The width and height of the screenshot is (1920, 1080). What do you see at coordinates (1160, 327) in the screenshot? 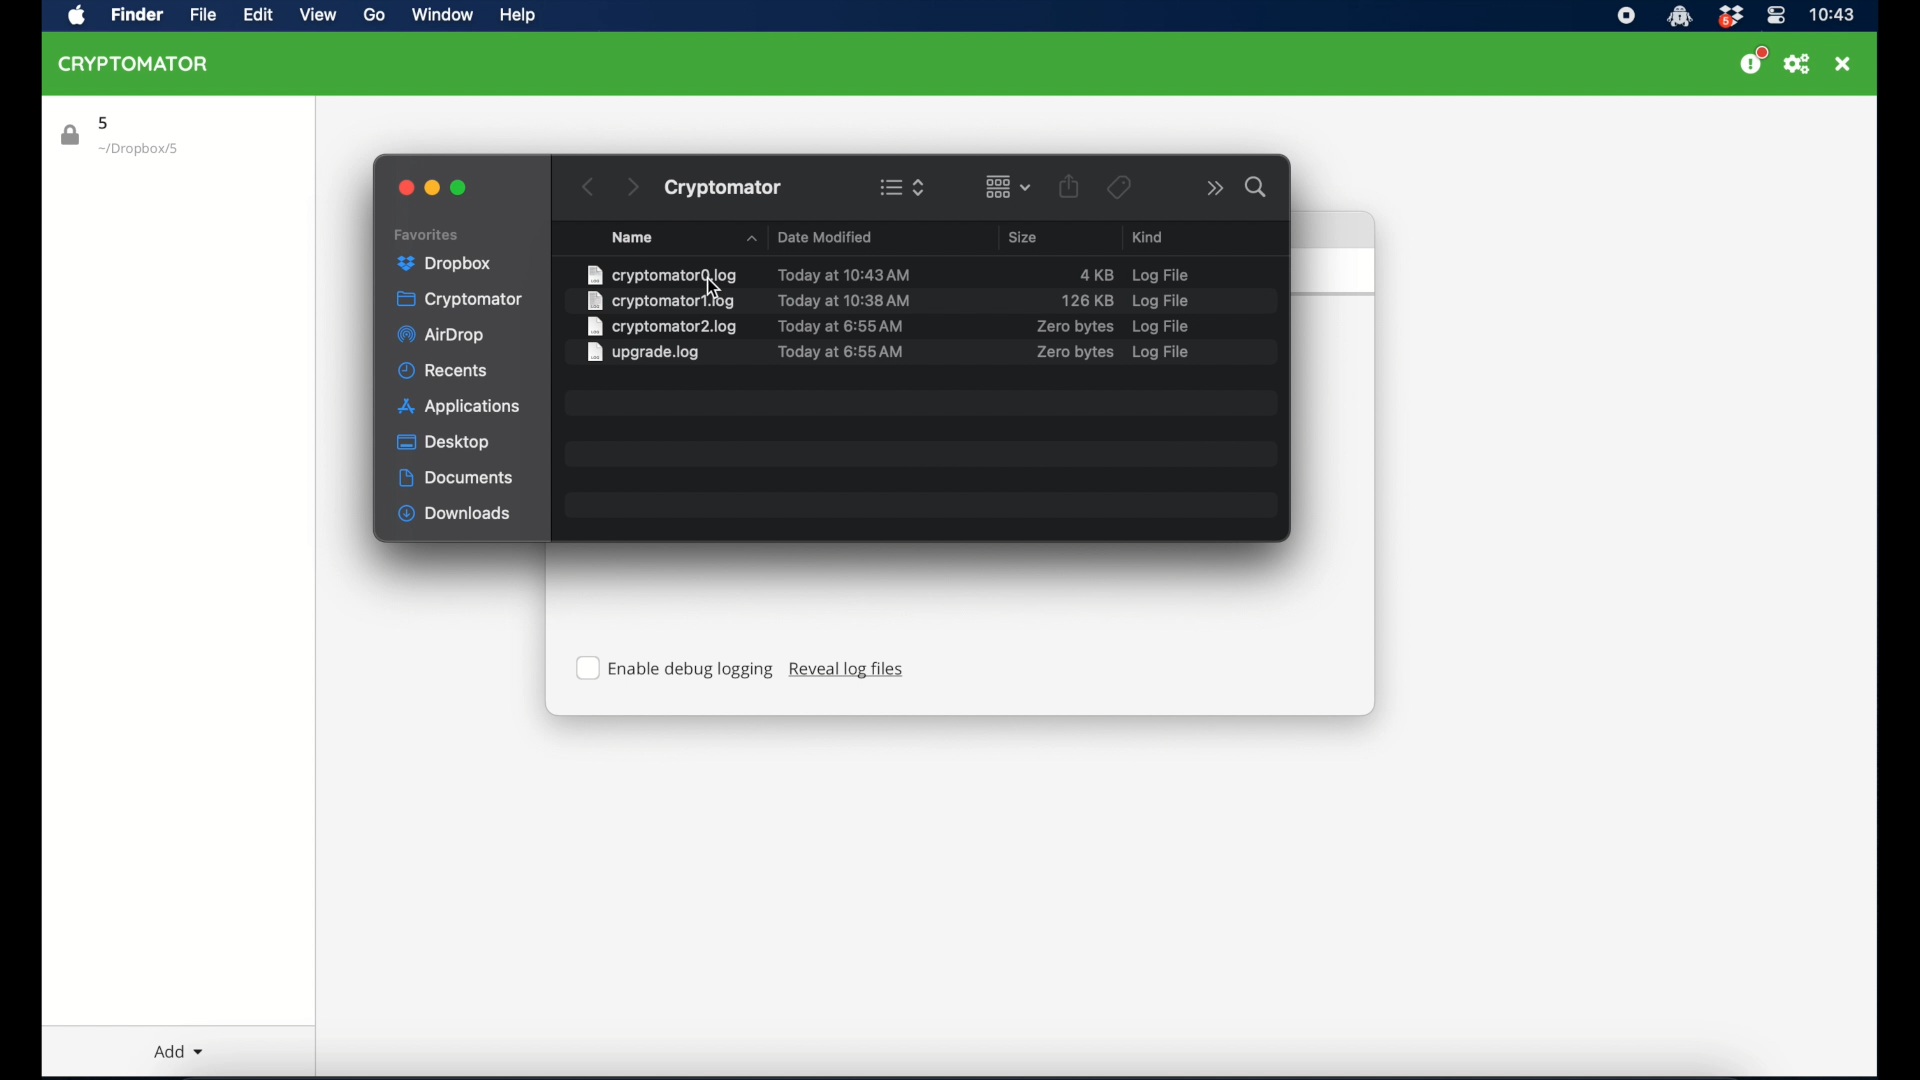
I see `log file` at bounding box center [1160, 327].